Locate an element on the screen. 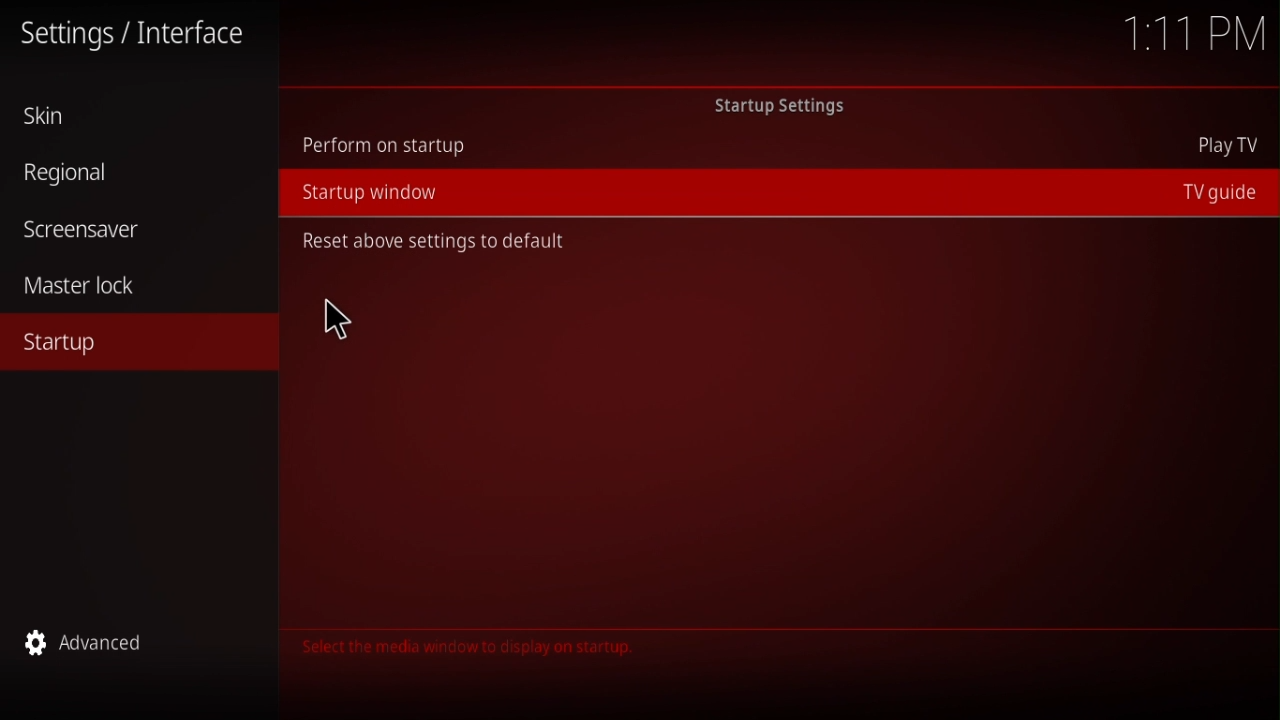 Image resolution: width=1280 pixels, height=720 pixels. settings is located at coordinates (138, 36).